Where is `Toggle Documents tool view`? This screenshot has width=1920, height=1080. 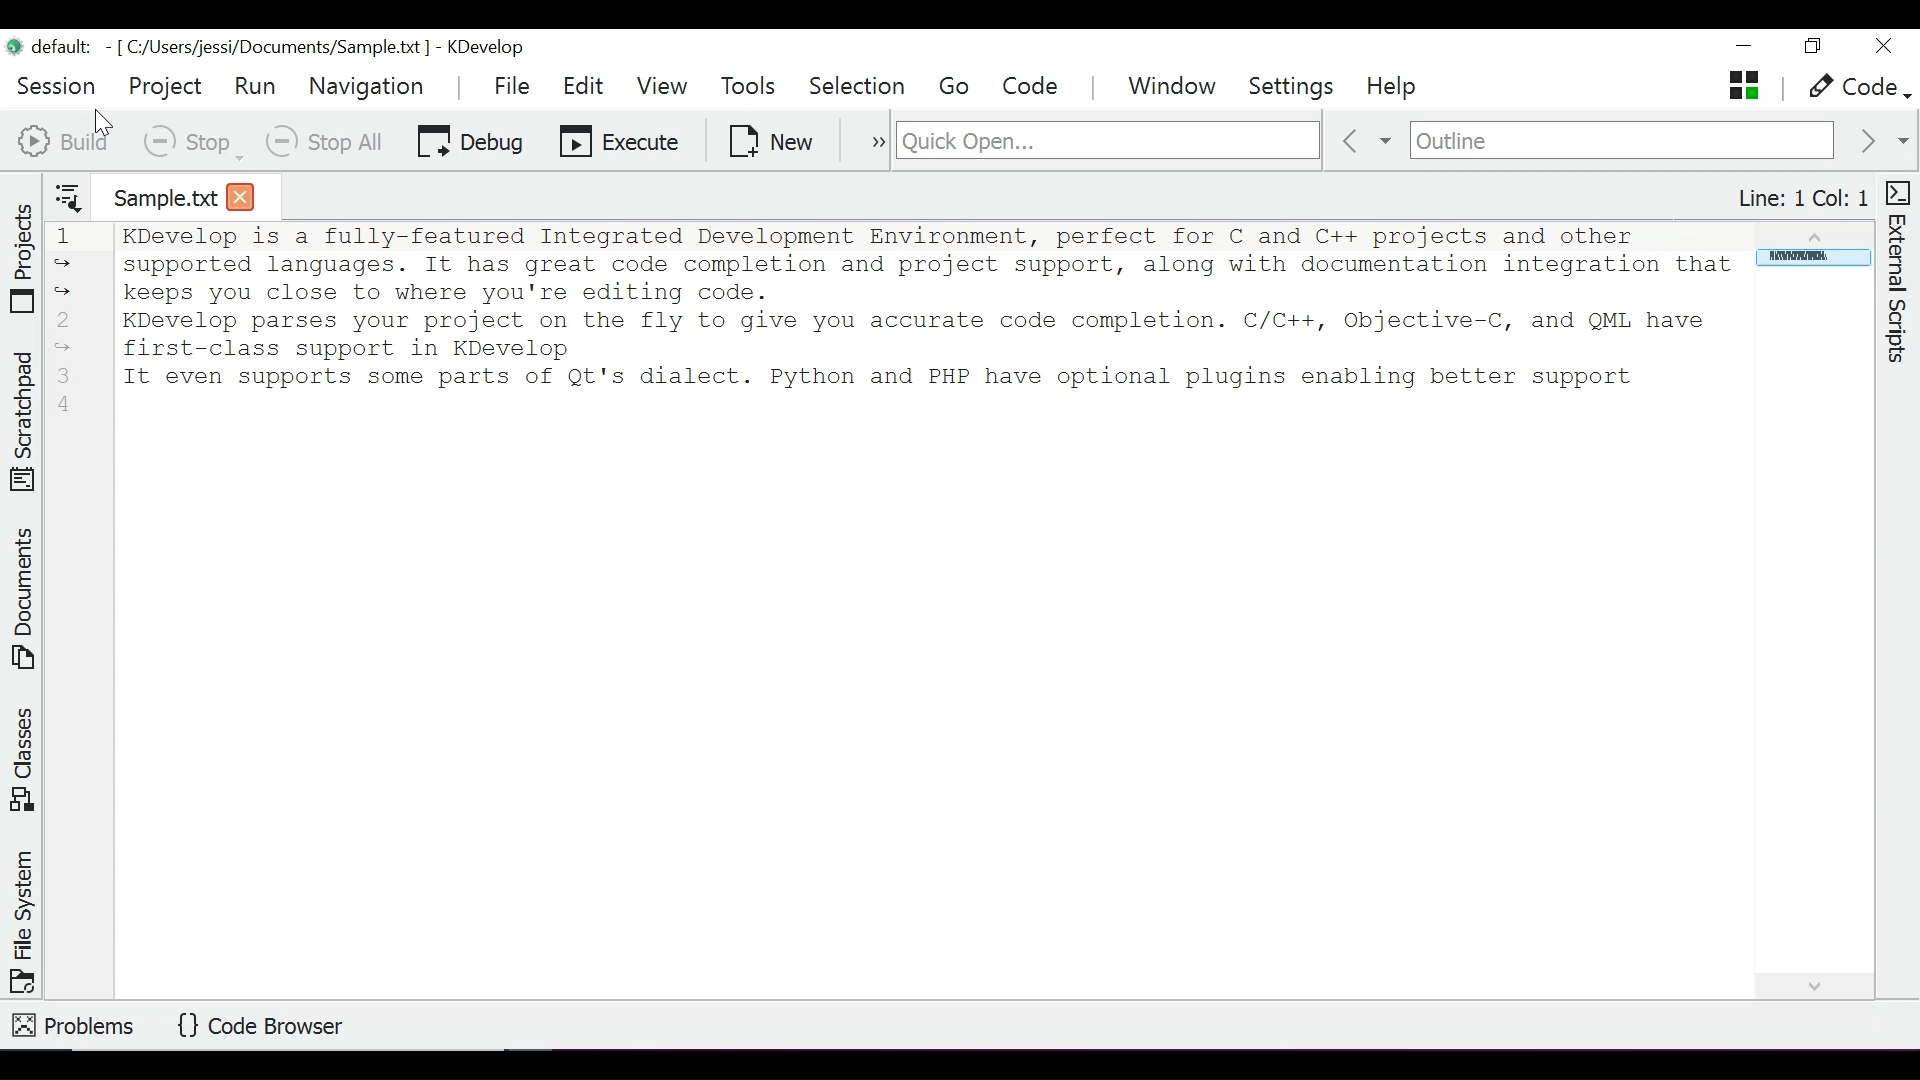 Toggle Documents tool view is located at coordinates (23, 597).